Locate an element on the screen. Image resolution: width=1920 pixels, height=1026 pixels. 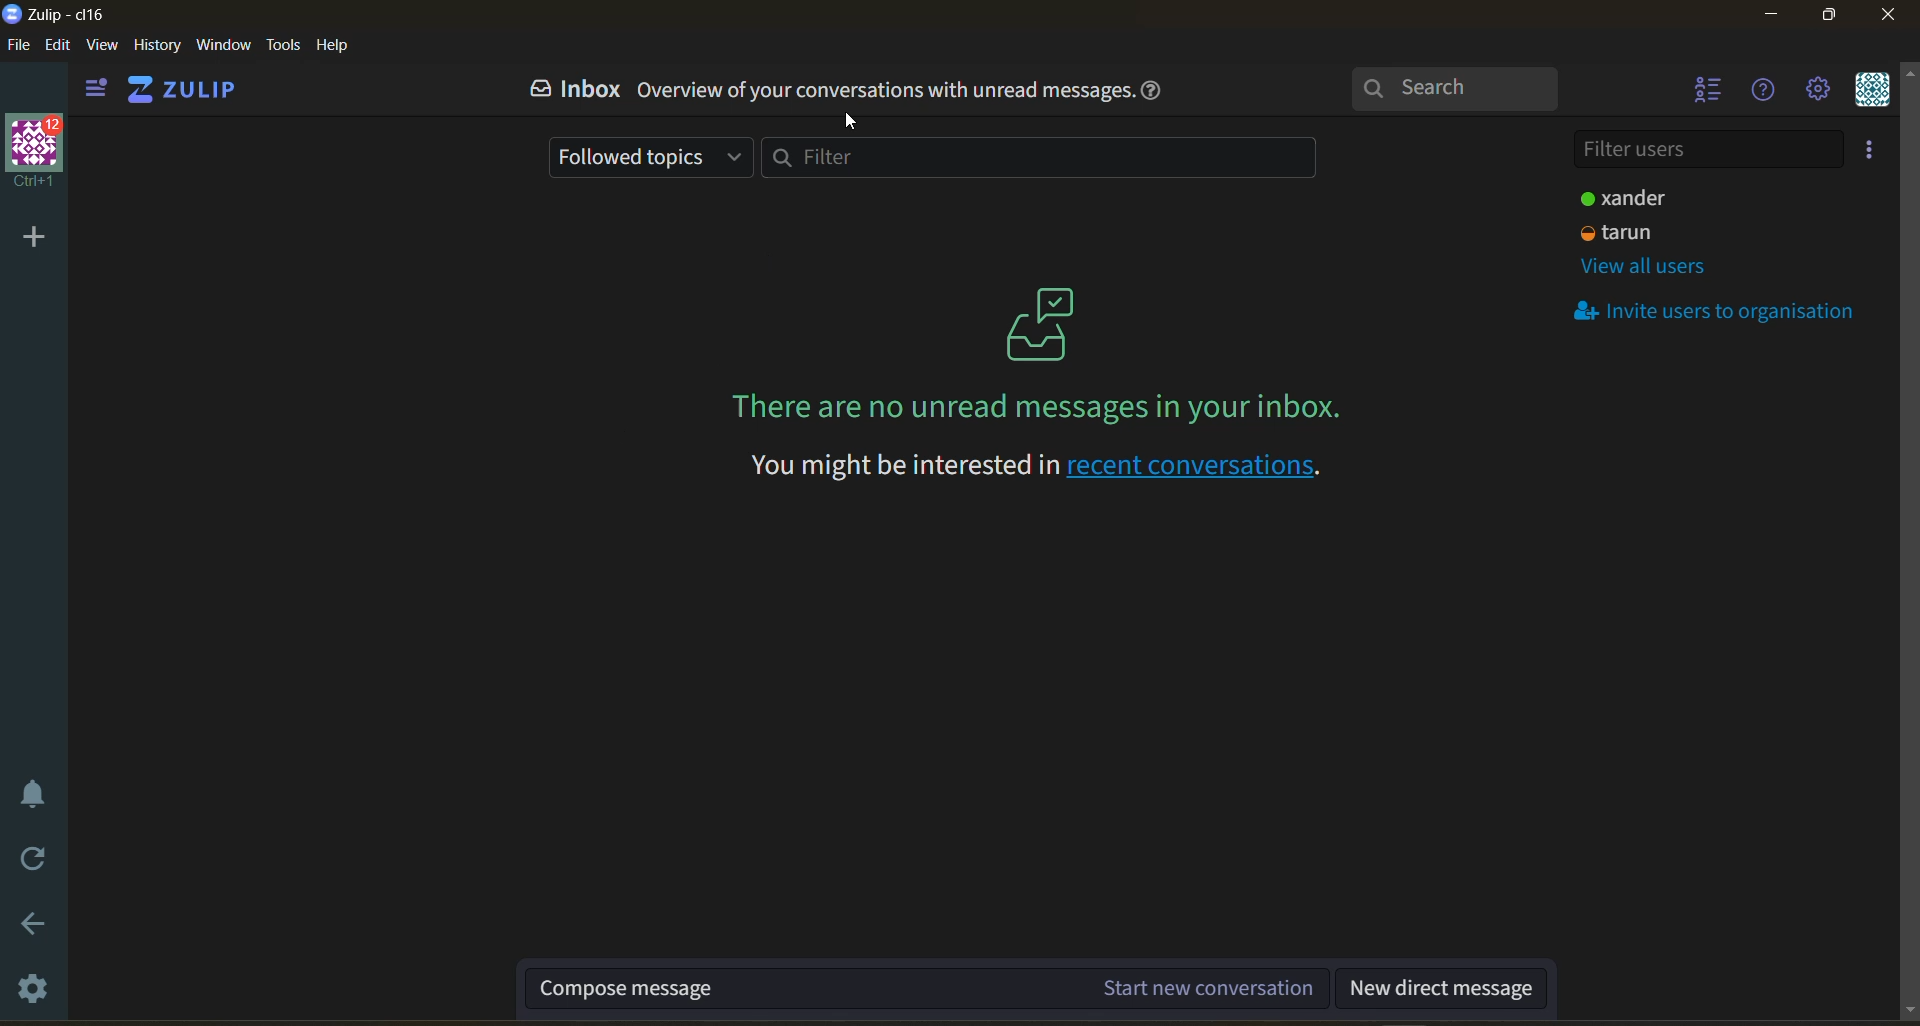
go back is located at coordinates (36, 925).